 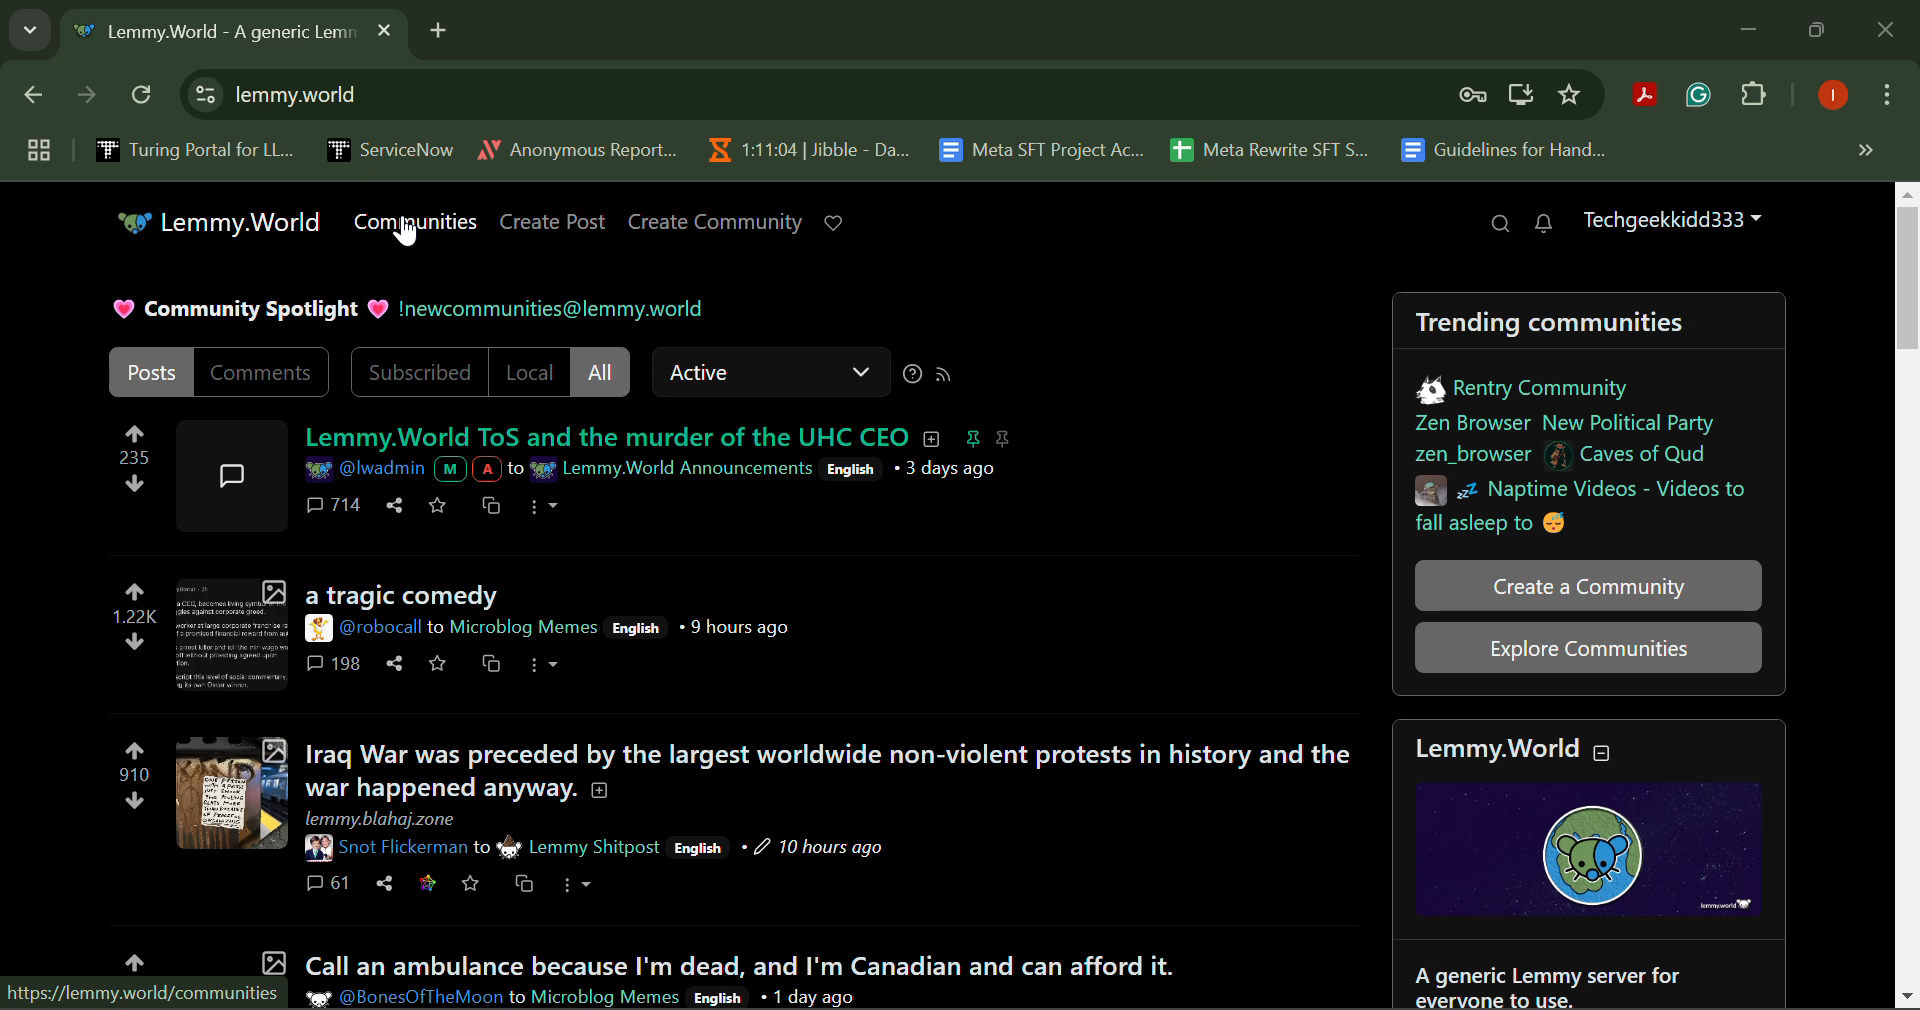 I want to click on Create Community, so click(x=716, y=223).